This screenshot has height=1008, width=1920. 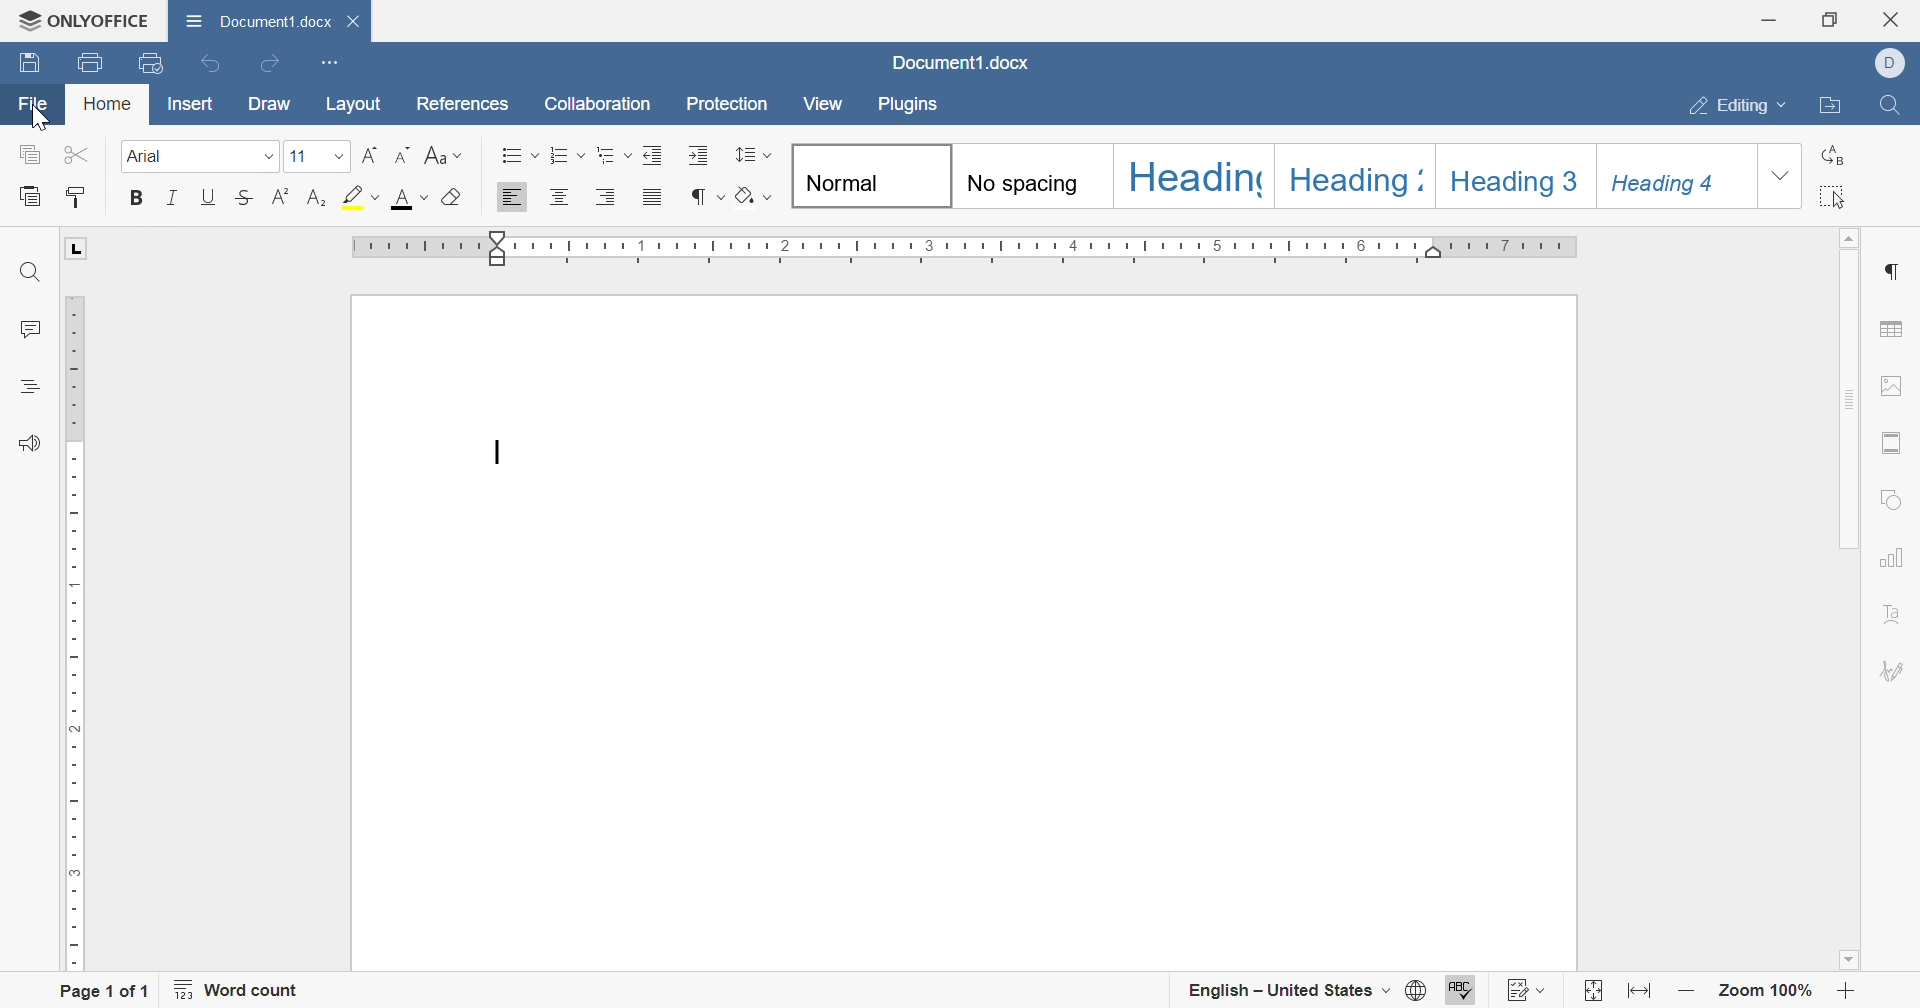 I want to click on strikethrough, so click(x=245, y=199).